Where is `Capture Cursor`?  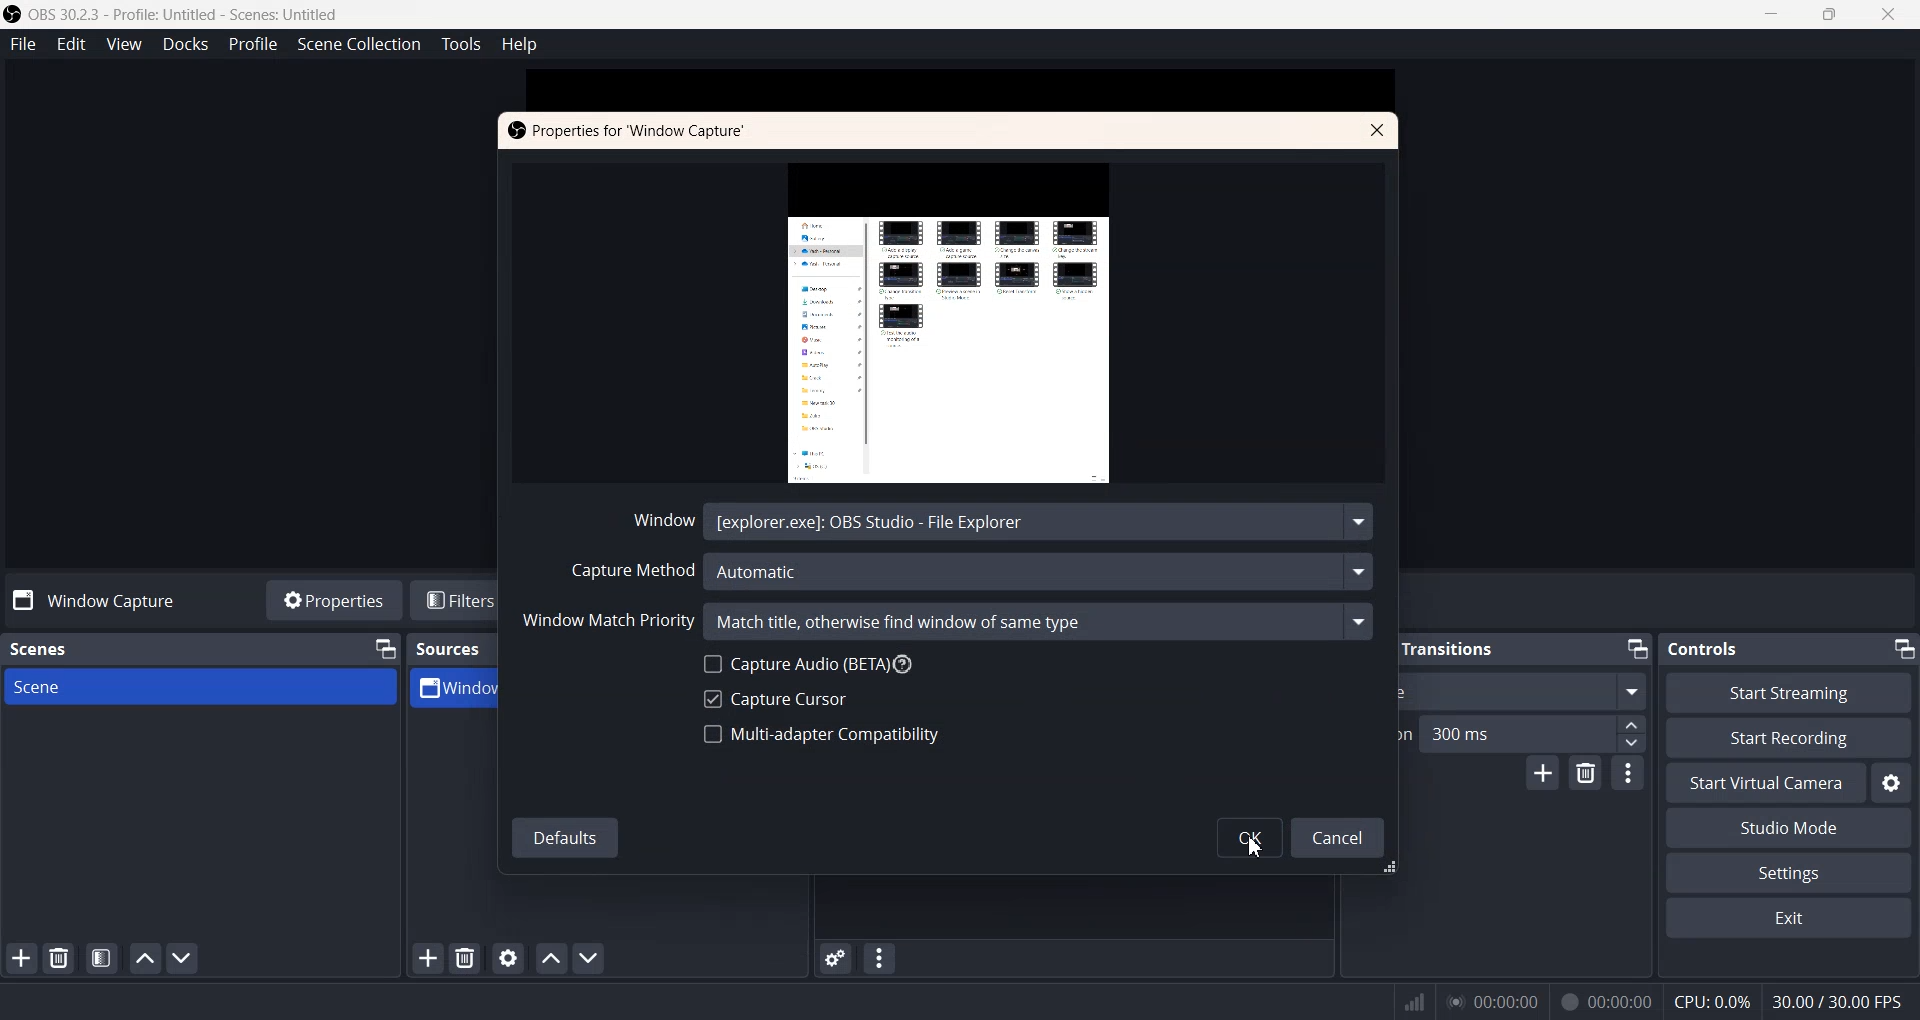
Capture Cursor is located at coordinates (774, 699).